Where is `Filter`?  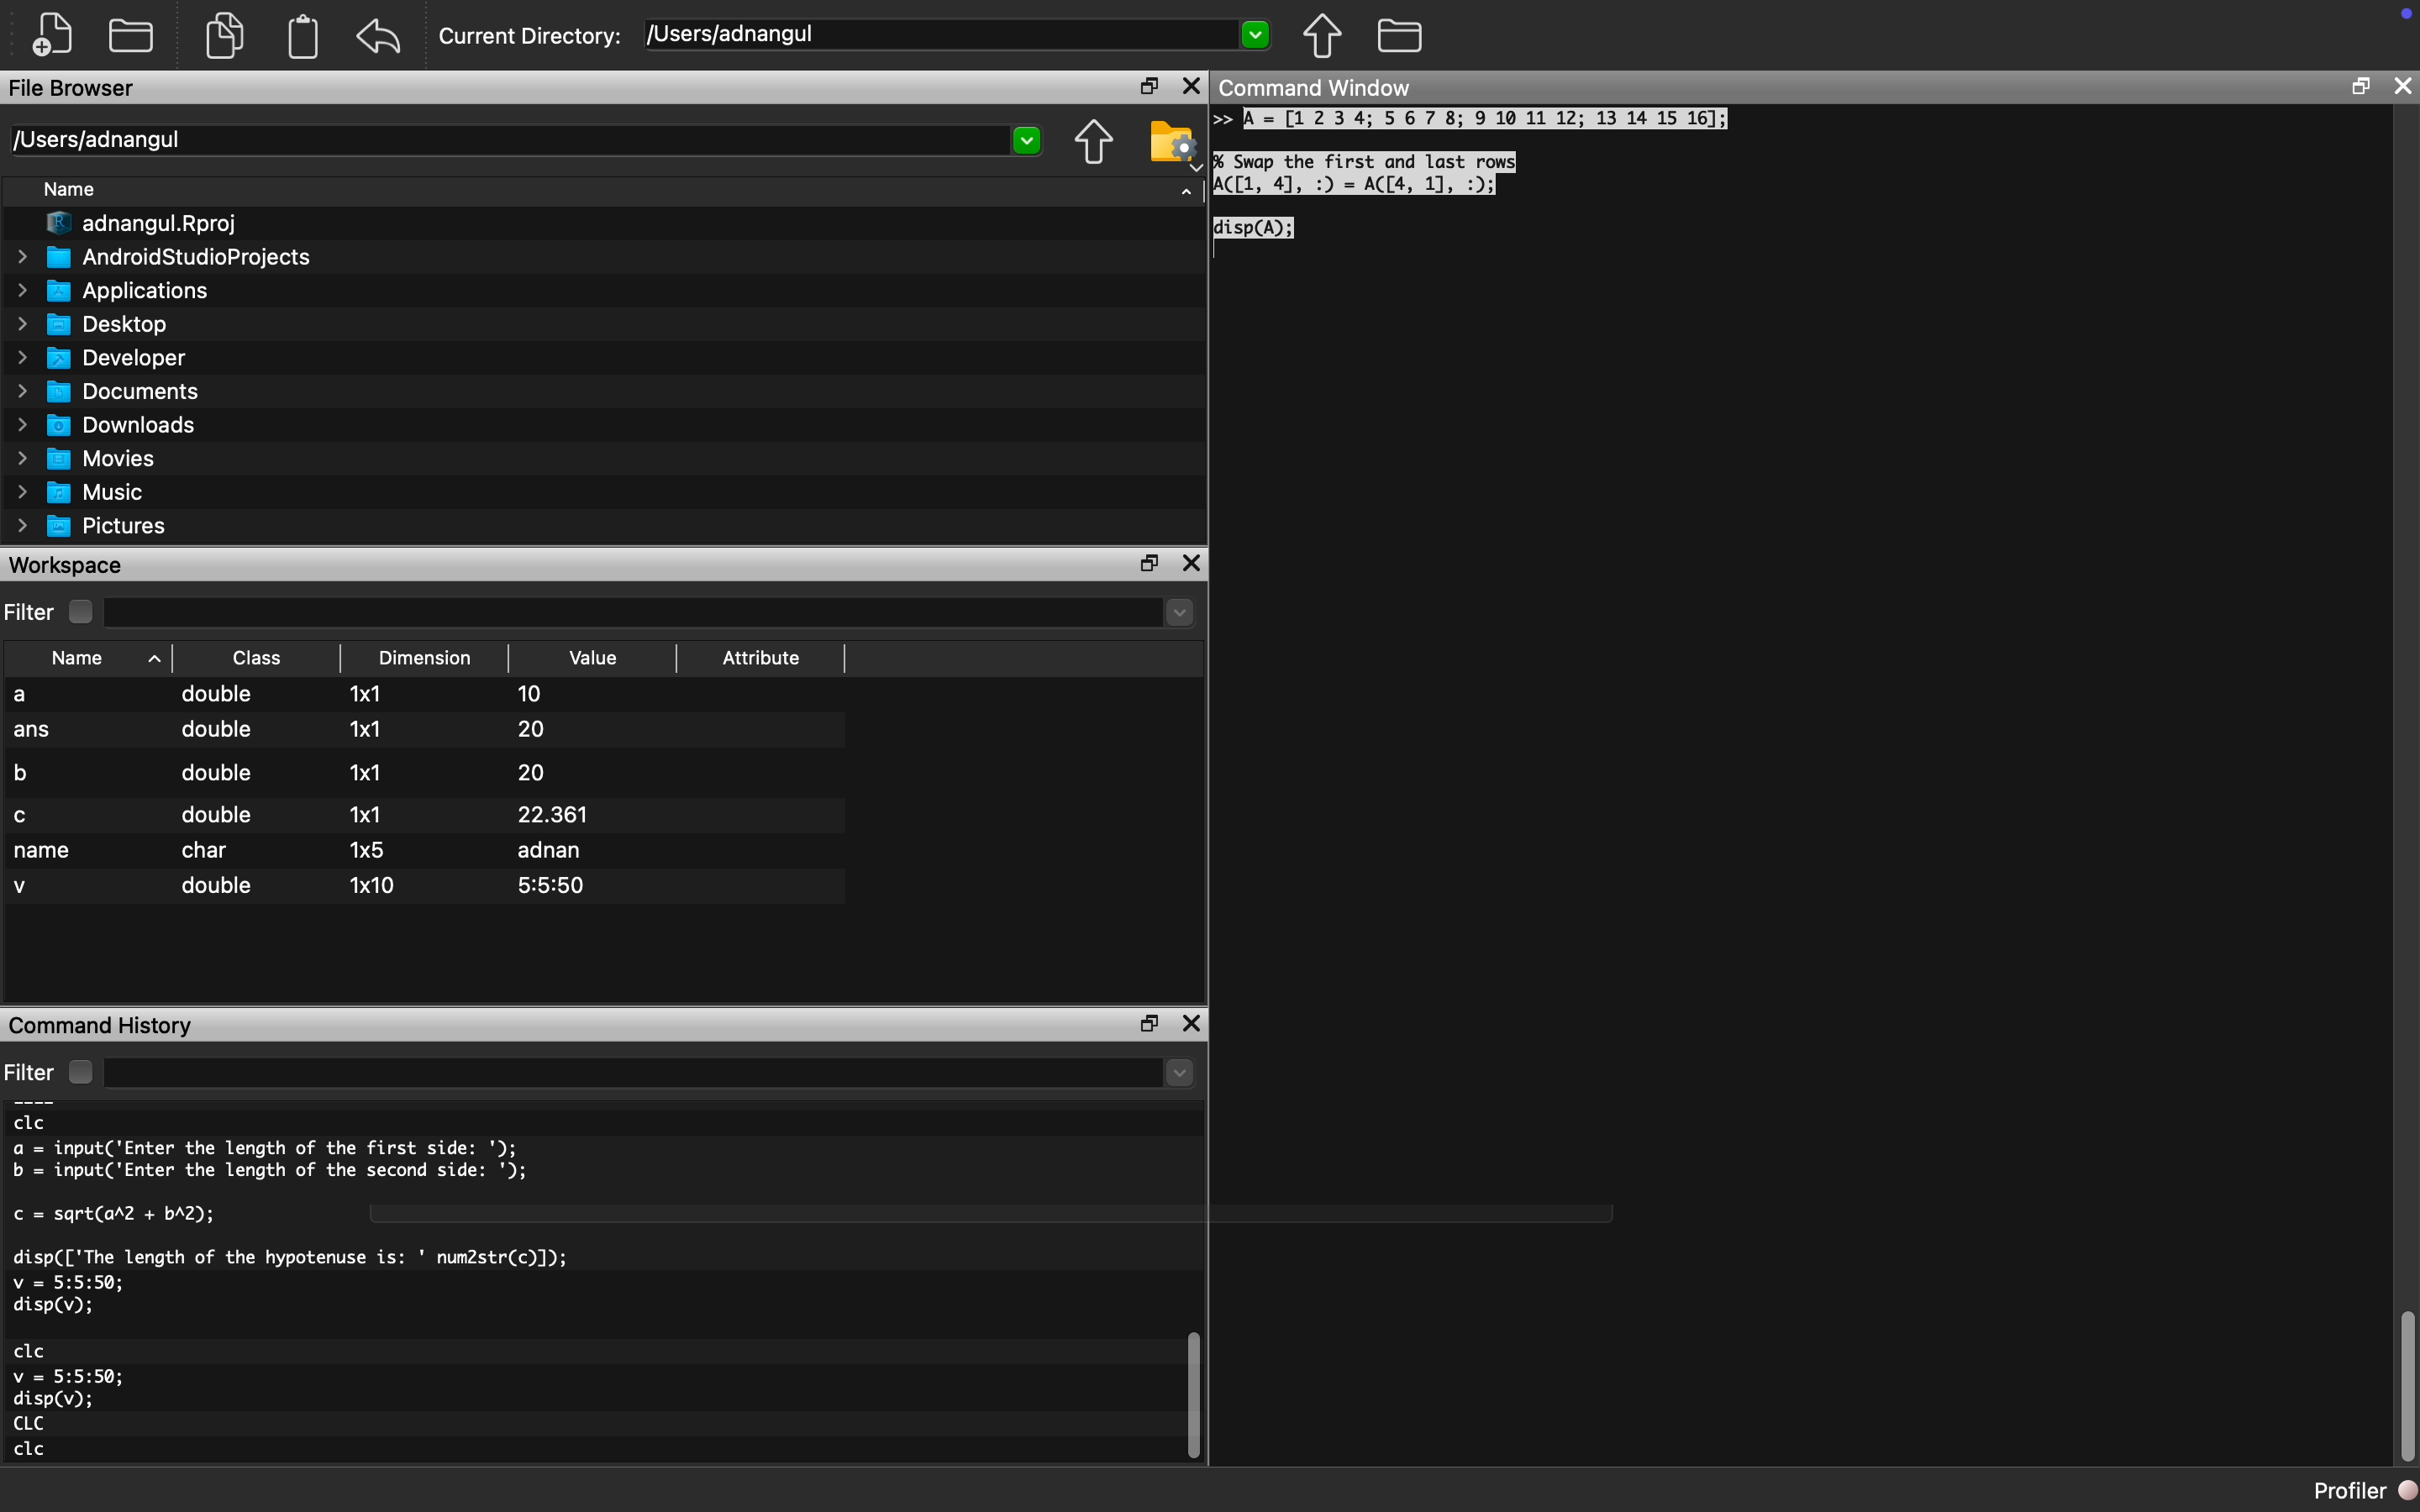 Filter is located at coordinates (57, 1069).